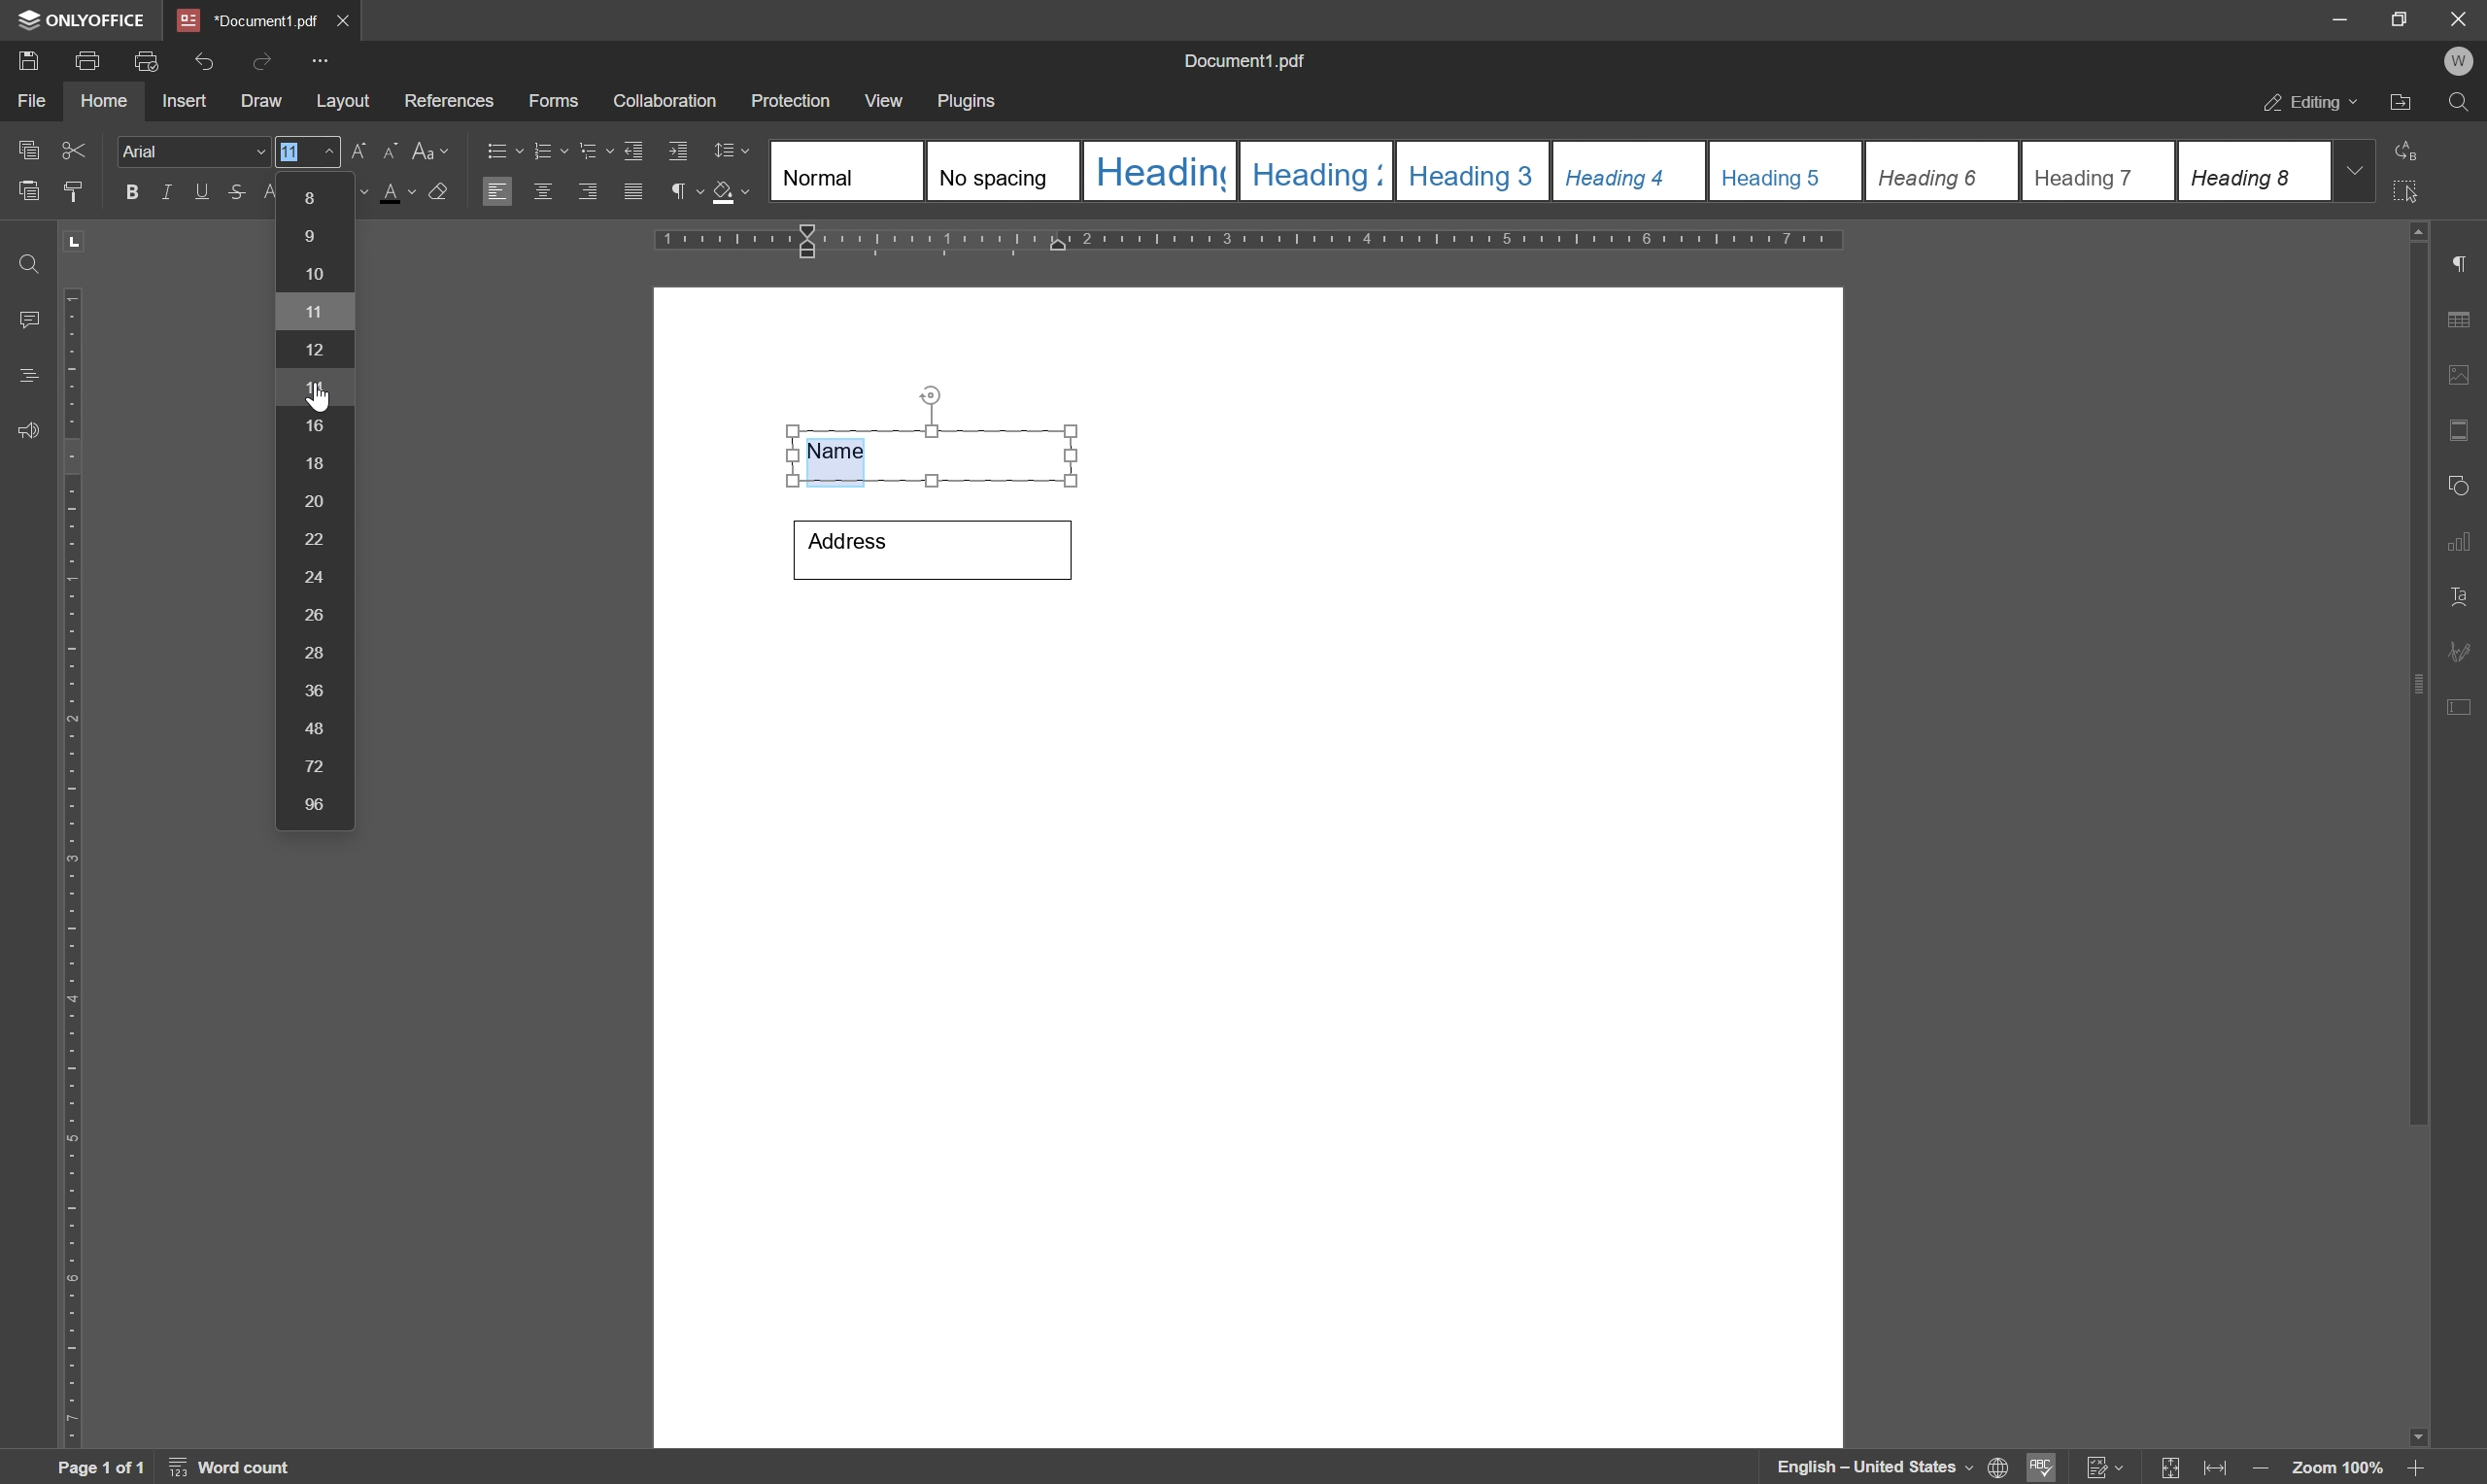 The height and width of the screenshot is (1484, 2487). I want to click on justified, so click(631, 192).